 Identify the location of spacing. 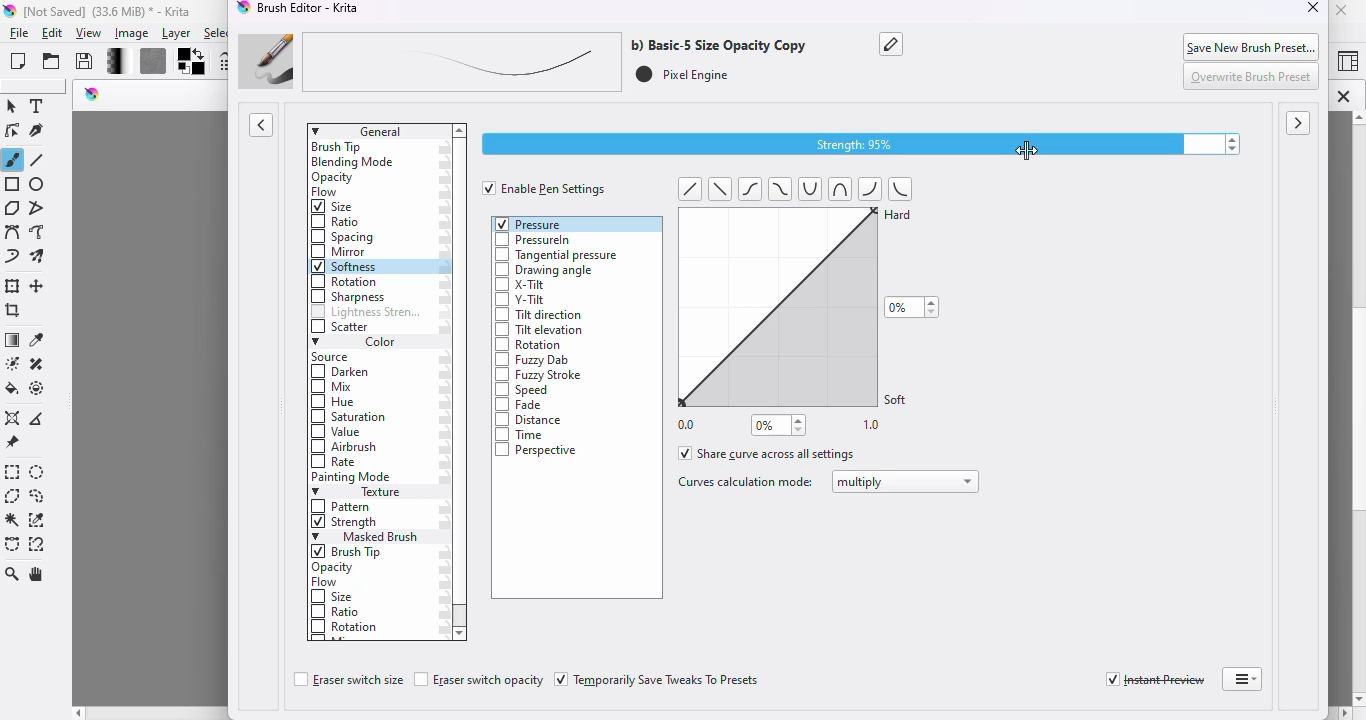
(344, 237).